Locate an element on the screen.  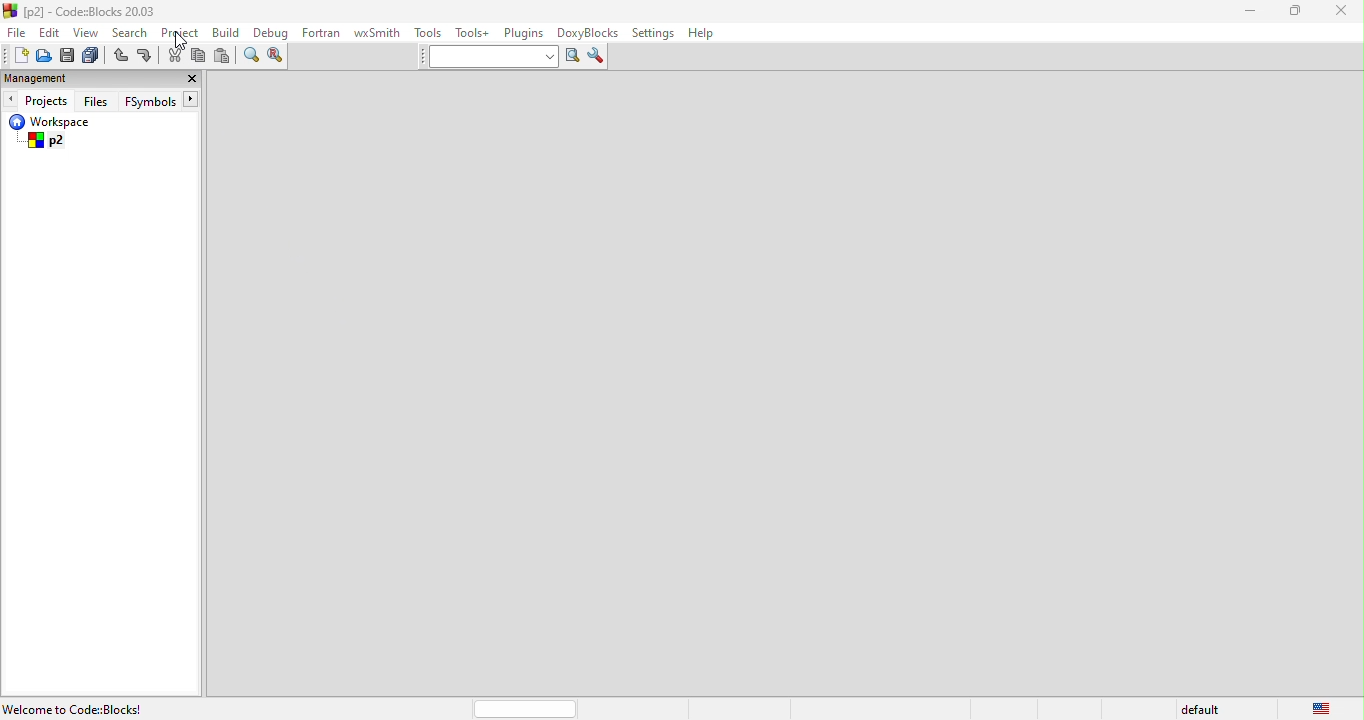
[p2] - Code=Blocks 20.03 is located at coordinates (81, 11).